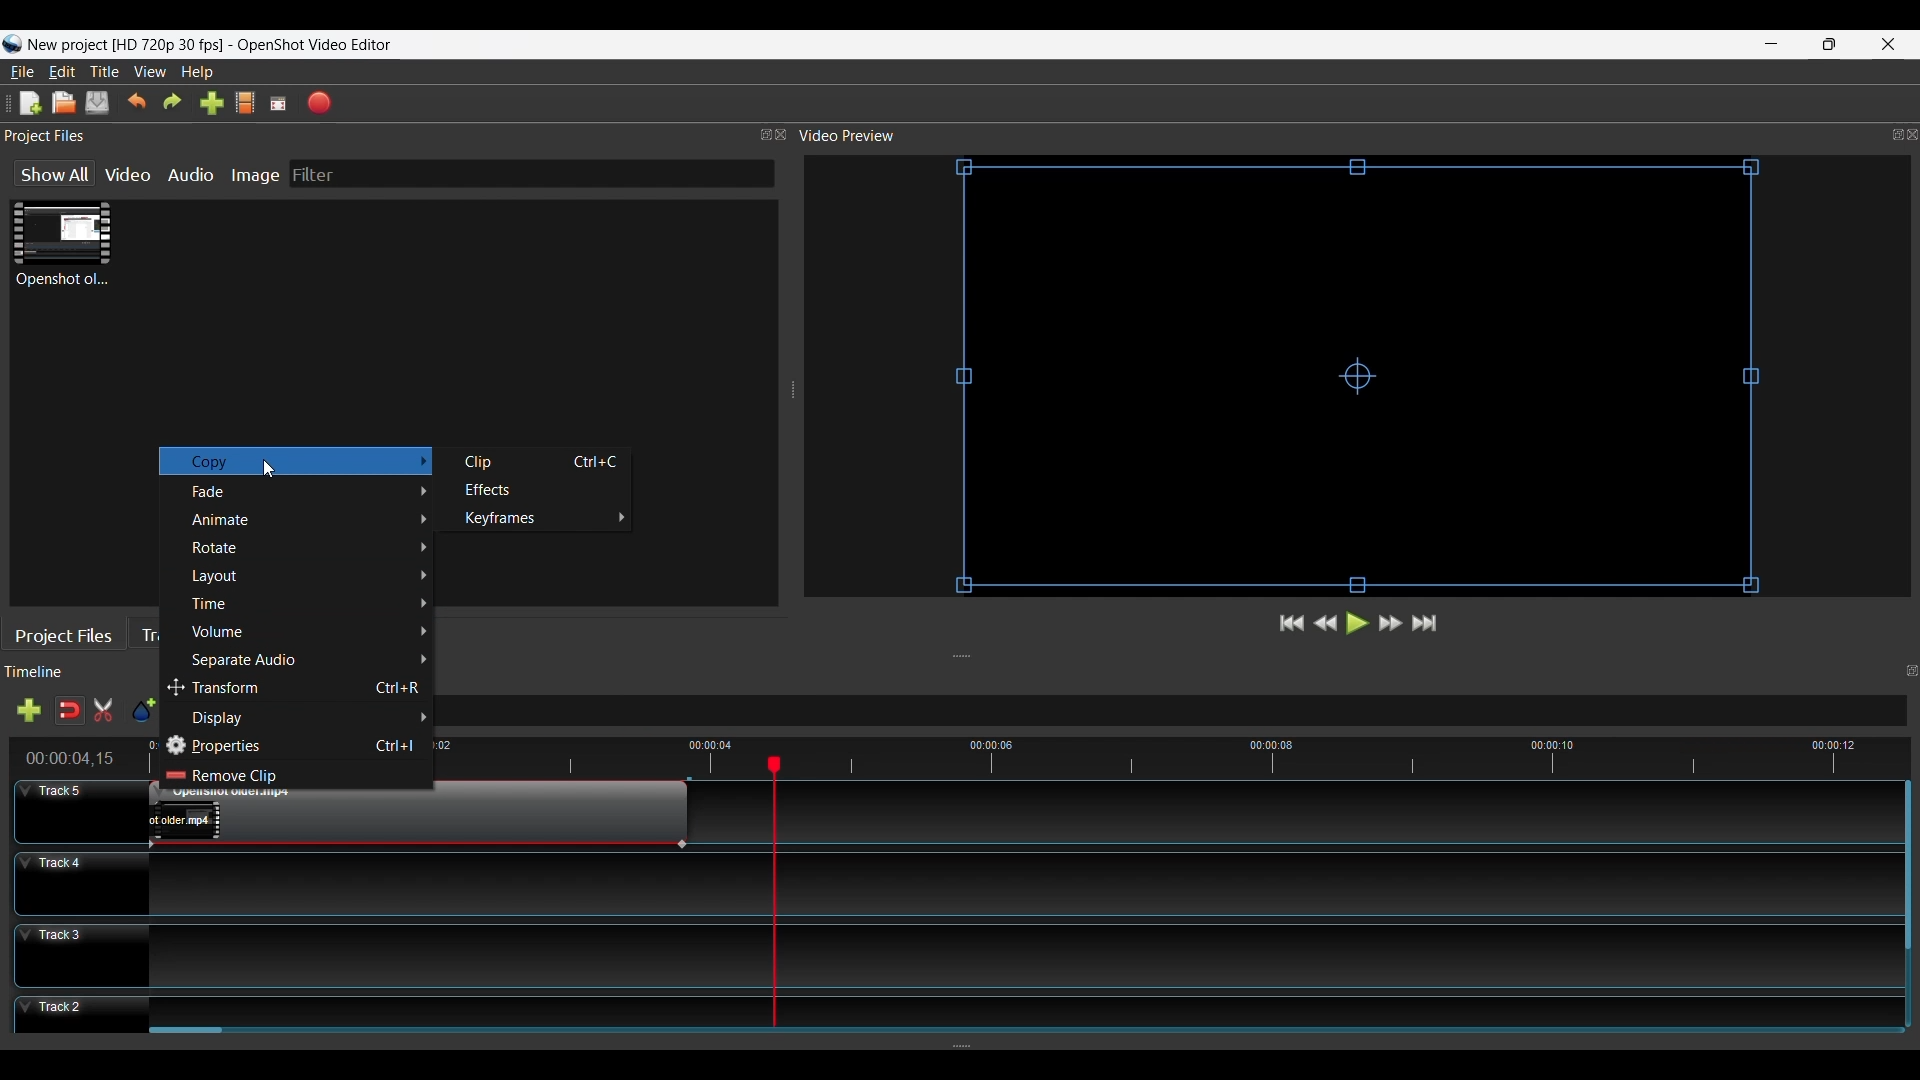 Image resolution: width=1920 pixels, height=1080 pixels. Describe the element at coordinates (69, 710) in the screenshot. I see `Snap` at that location.